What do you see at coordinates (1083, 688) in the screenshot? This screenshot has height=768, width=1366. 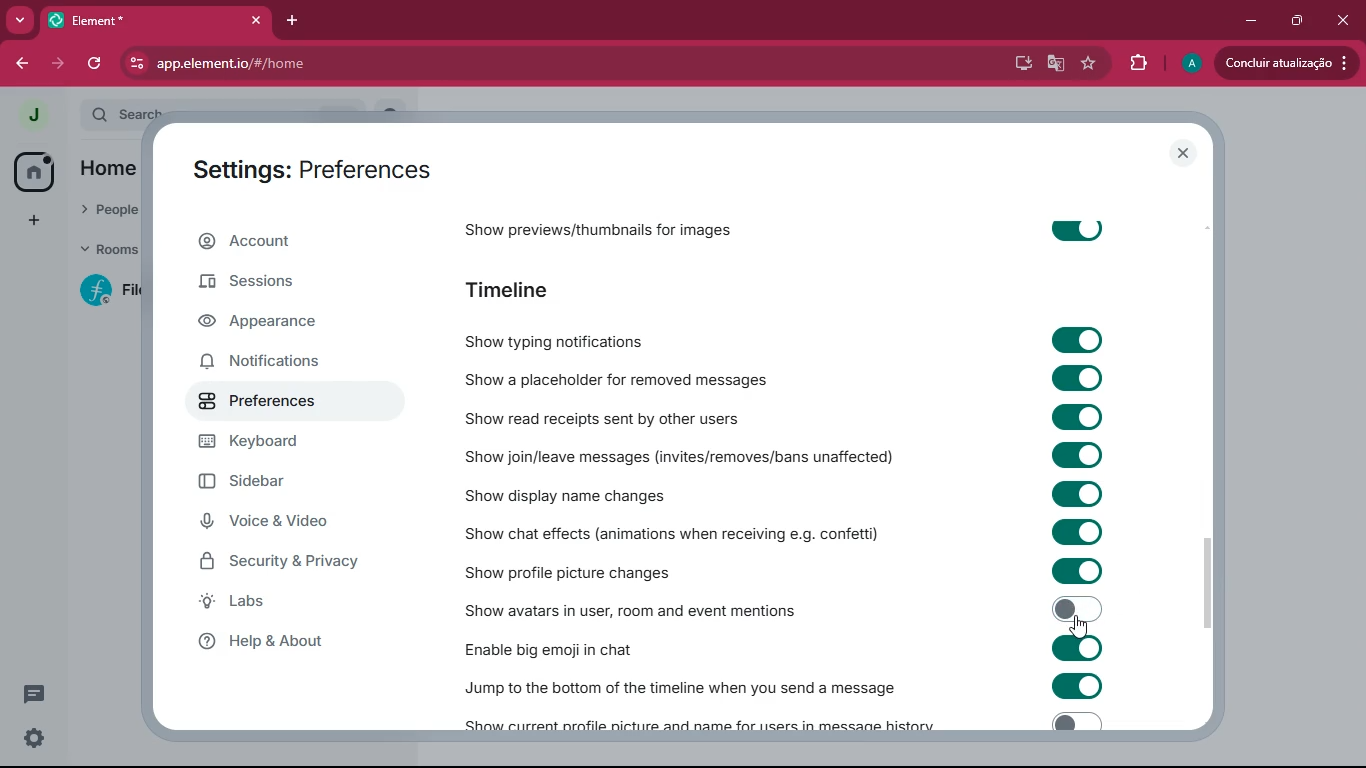 I see `toggle on ` at bounding box center [1083, 688].